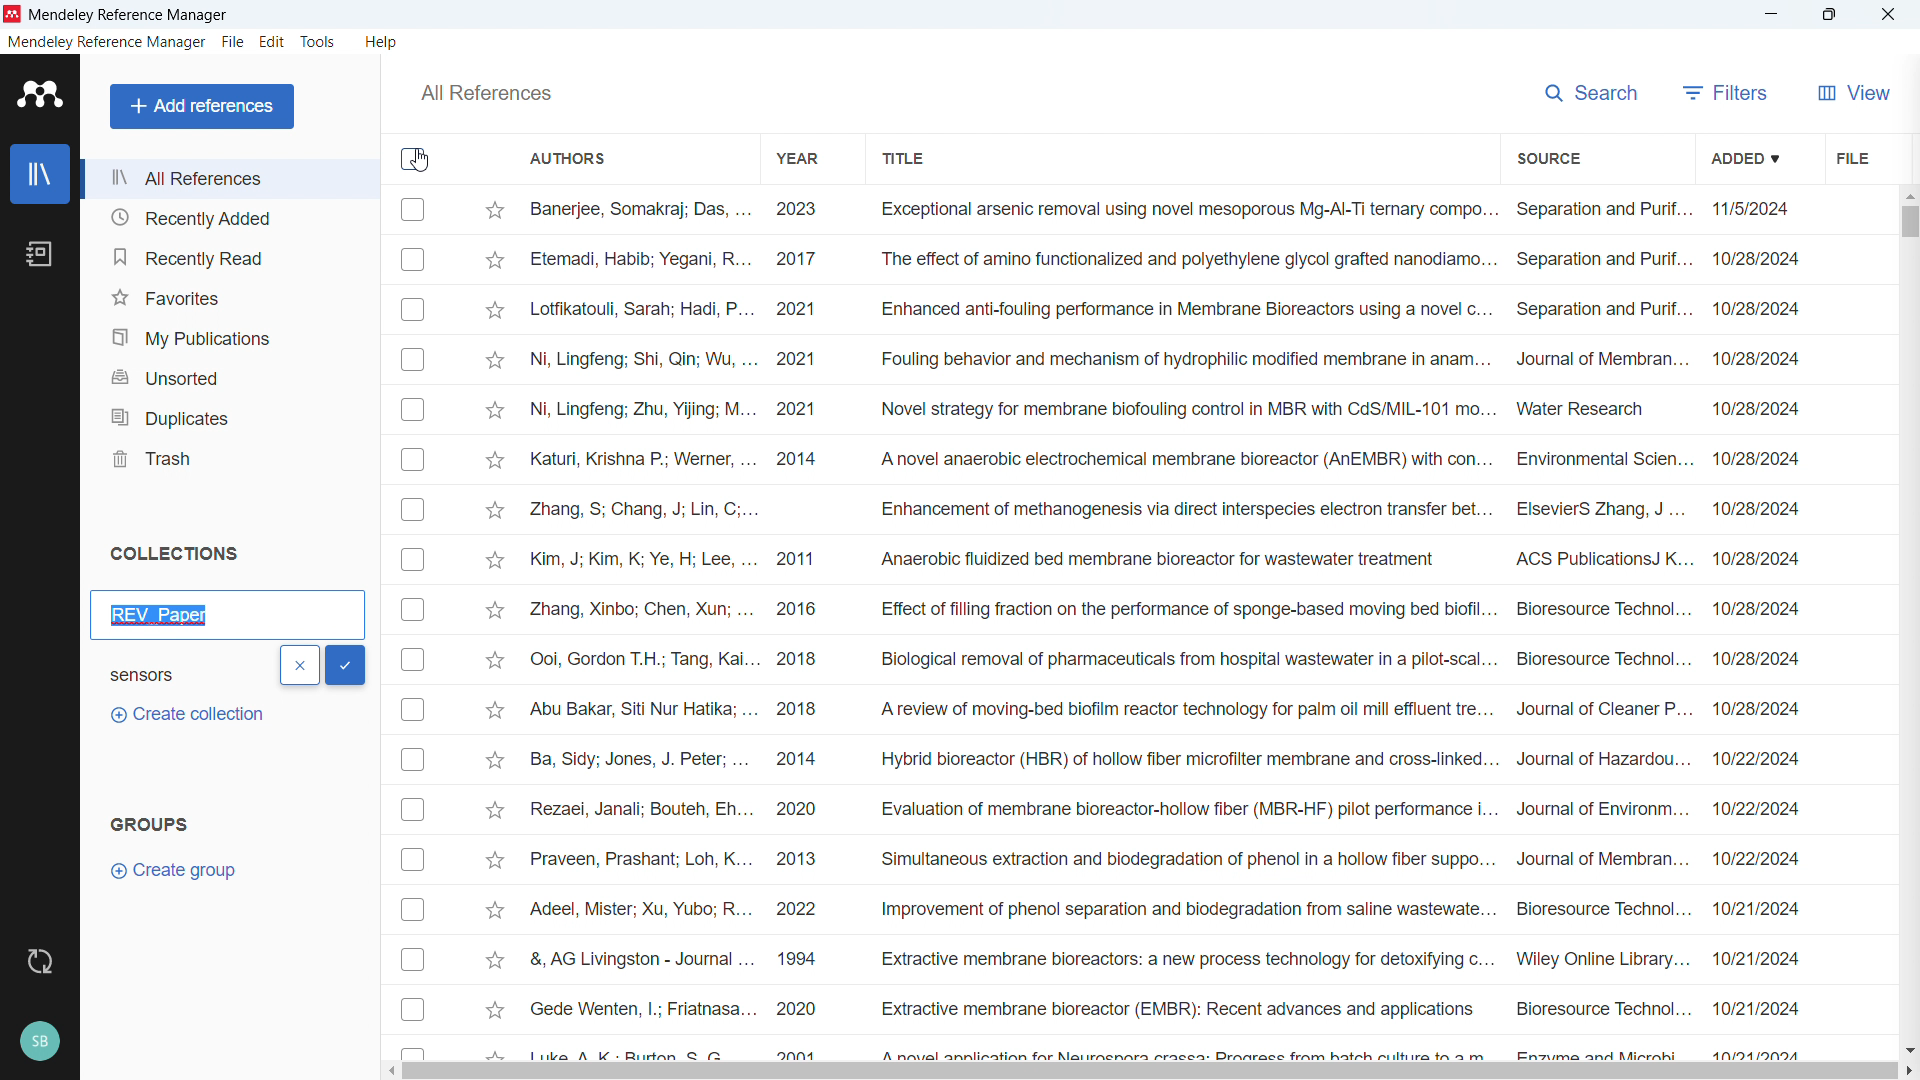 This screenshot has width=1920, height=1080. I want to click on Select respective publication, so click(413, 309).